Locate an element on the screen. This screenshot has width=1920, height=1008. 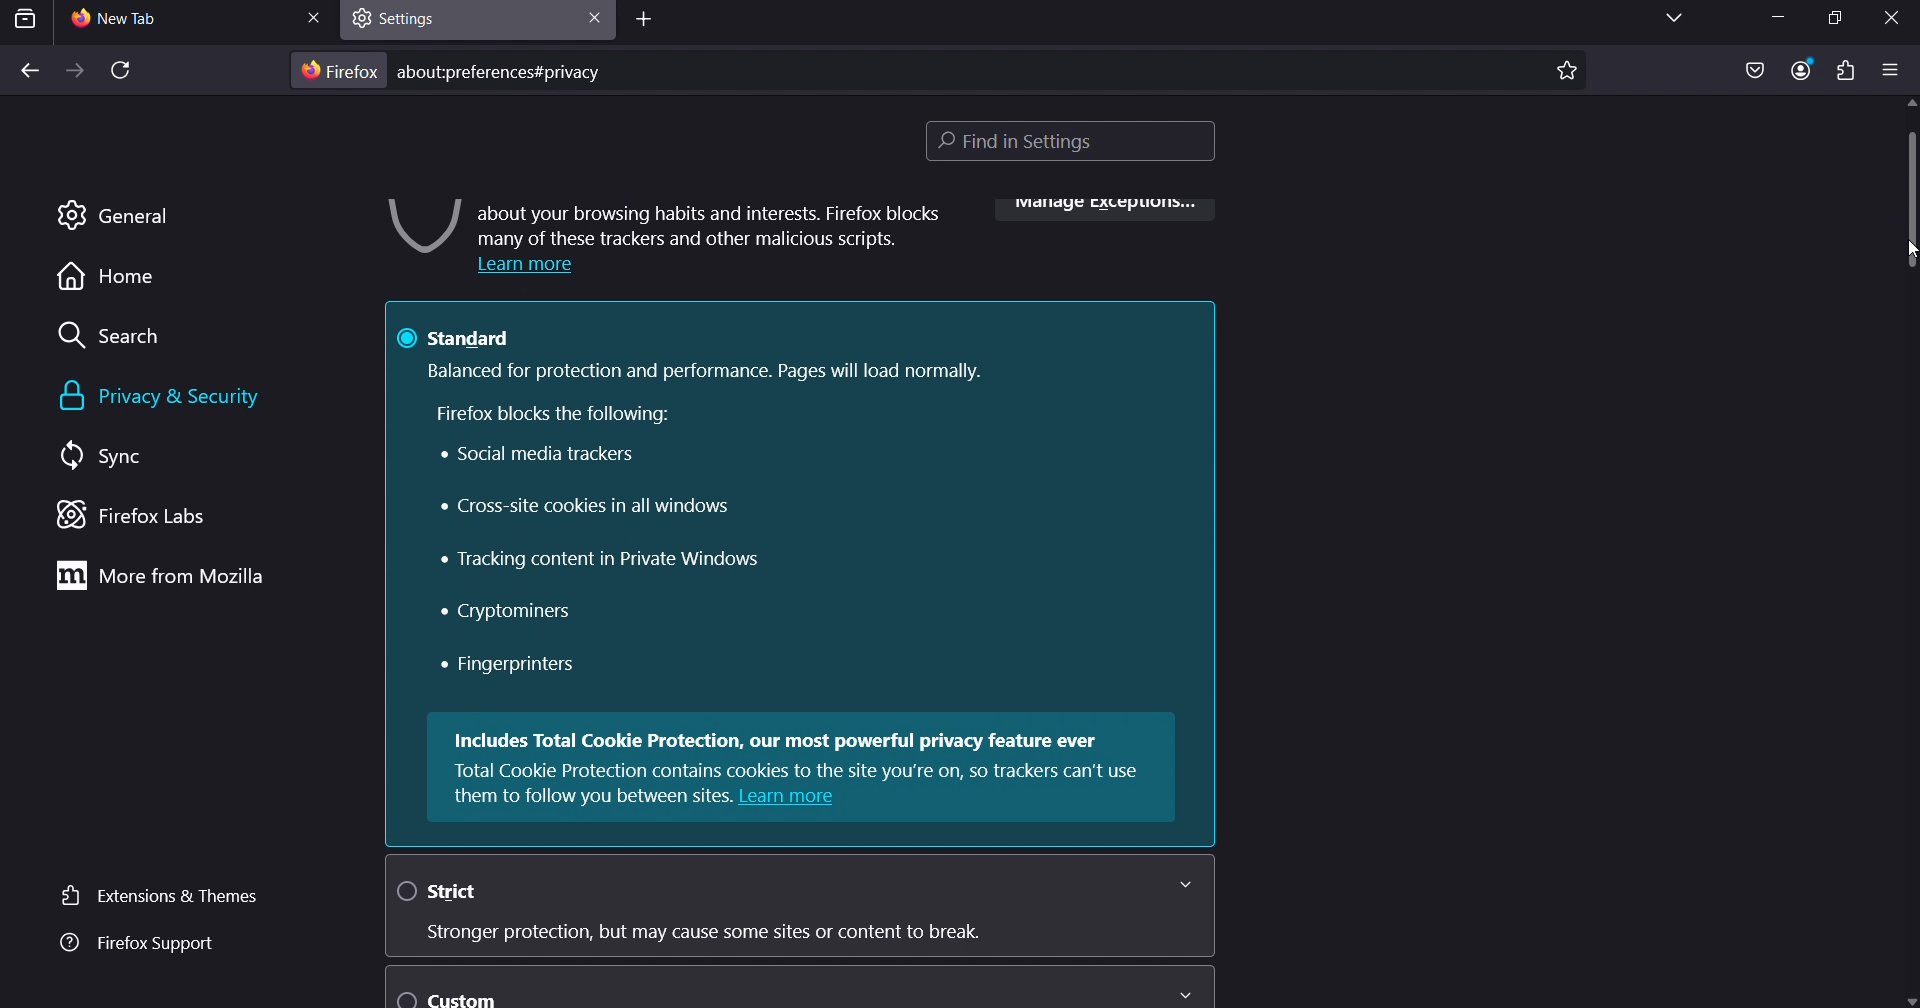
current tab is located at coordinates (140, 20).